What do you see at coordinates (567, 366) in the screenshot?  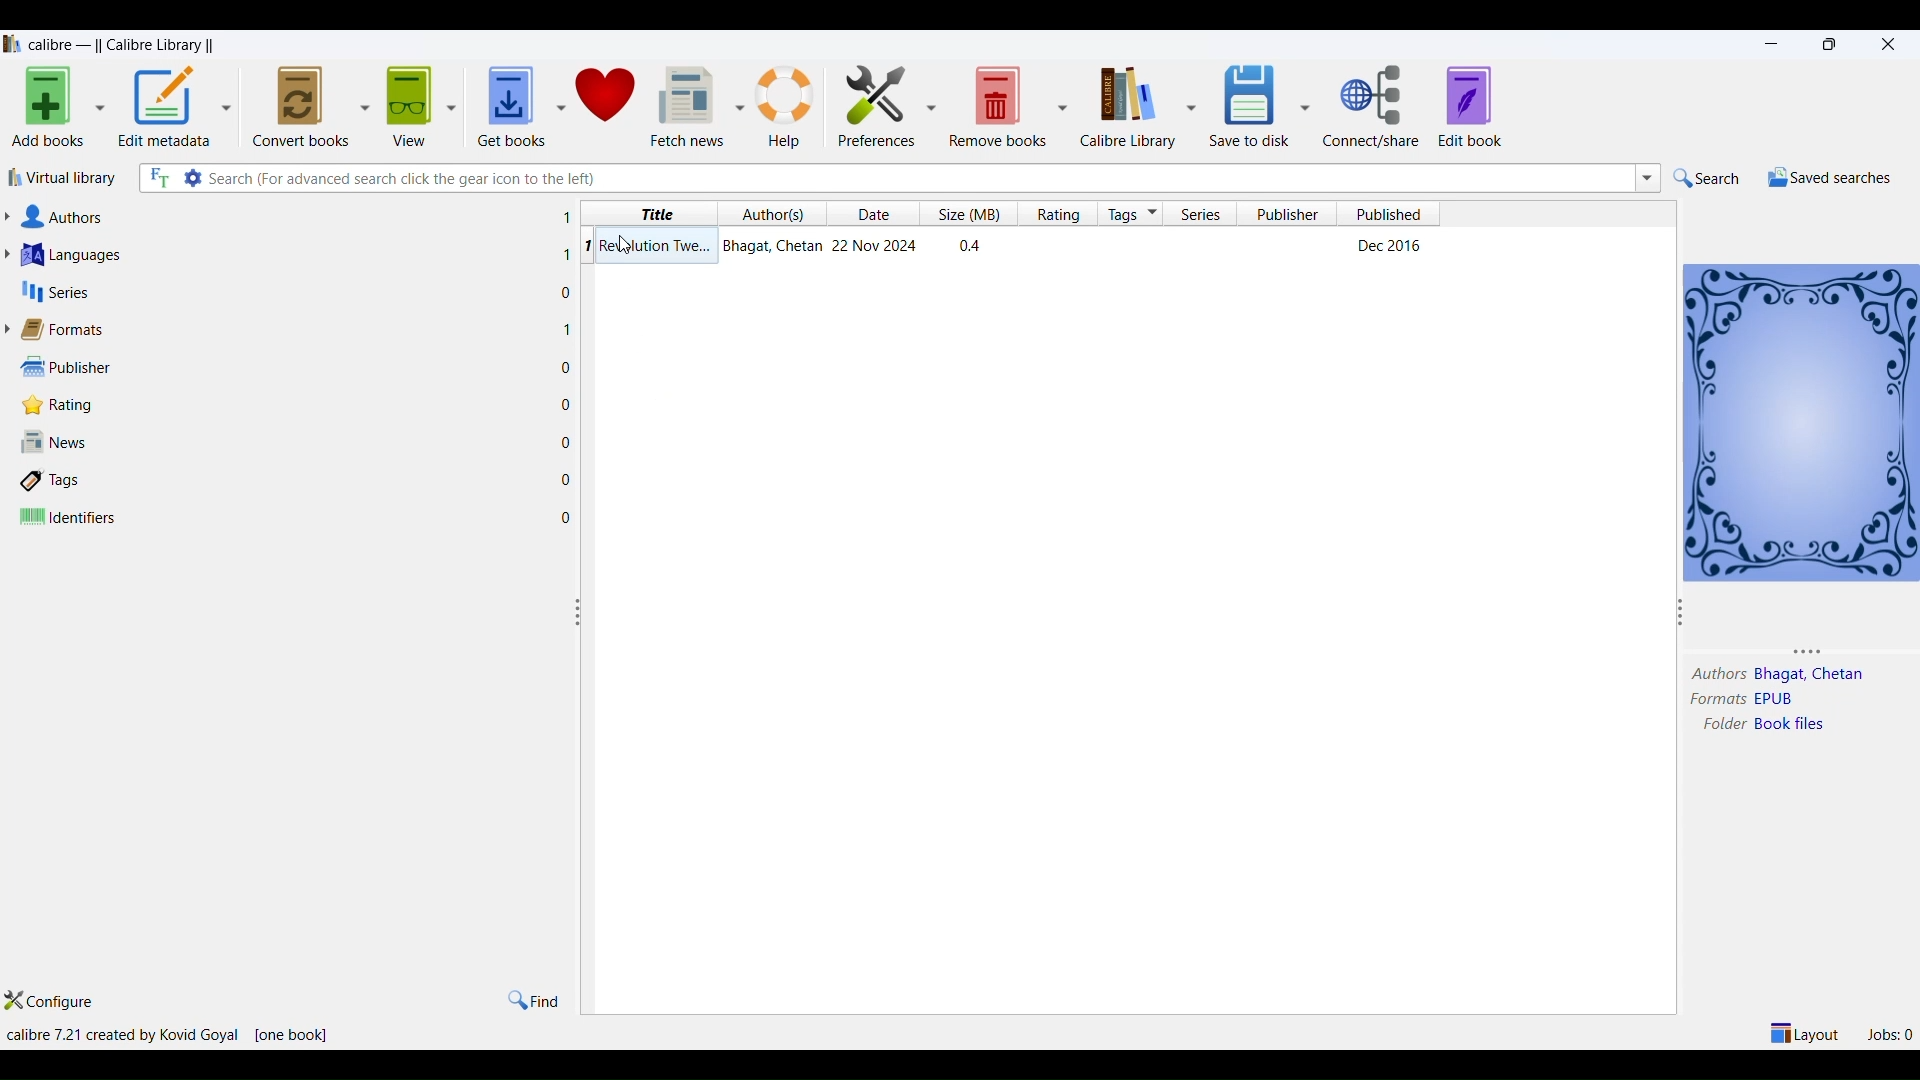 I see `0` at bounding box center [567, 366].